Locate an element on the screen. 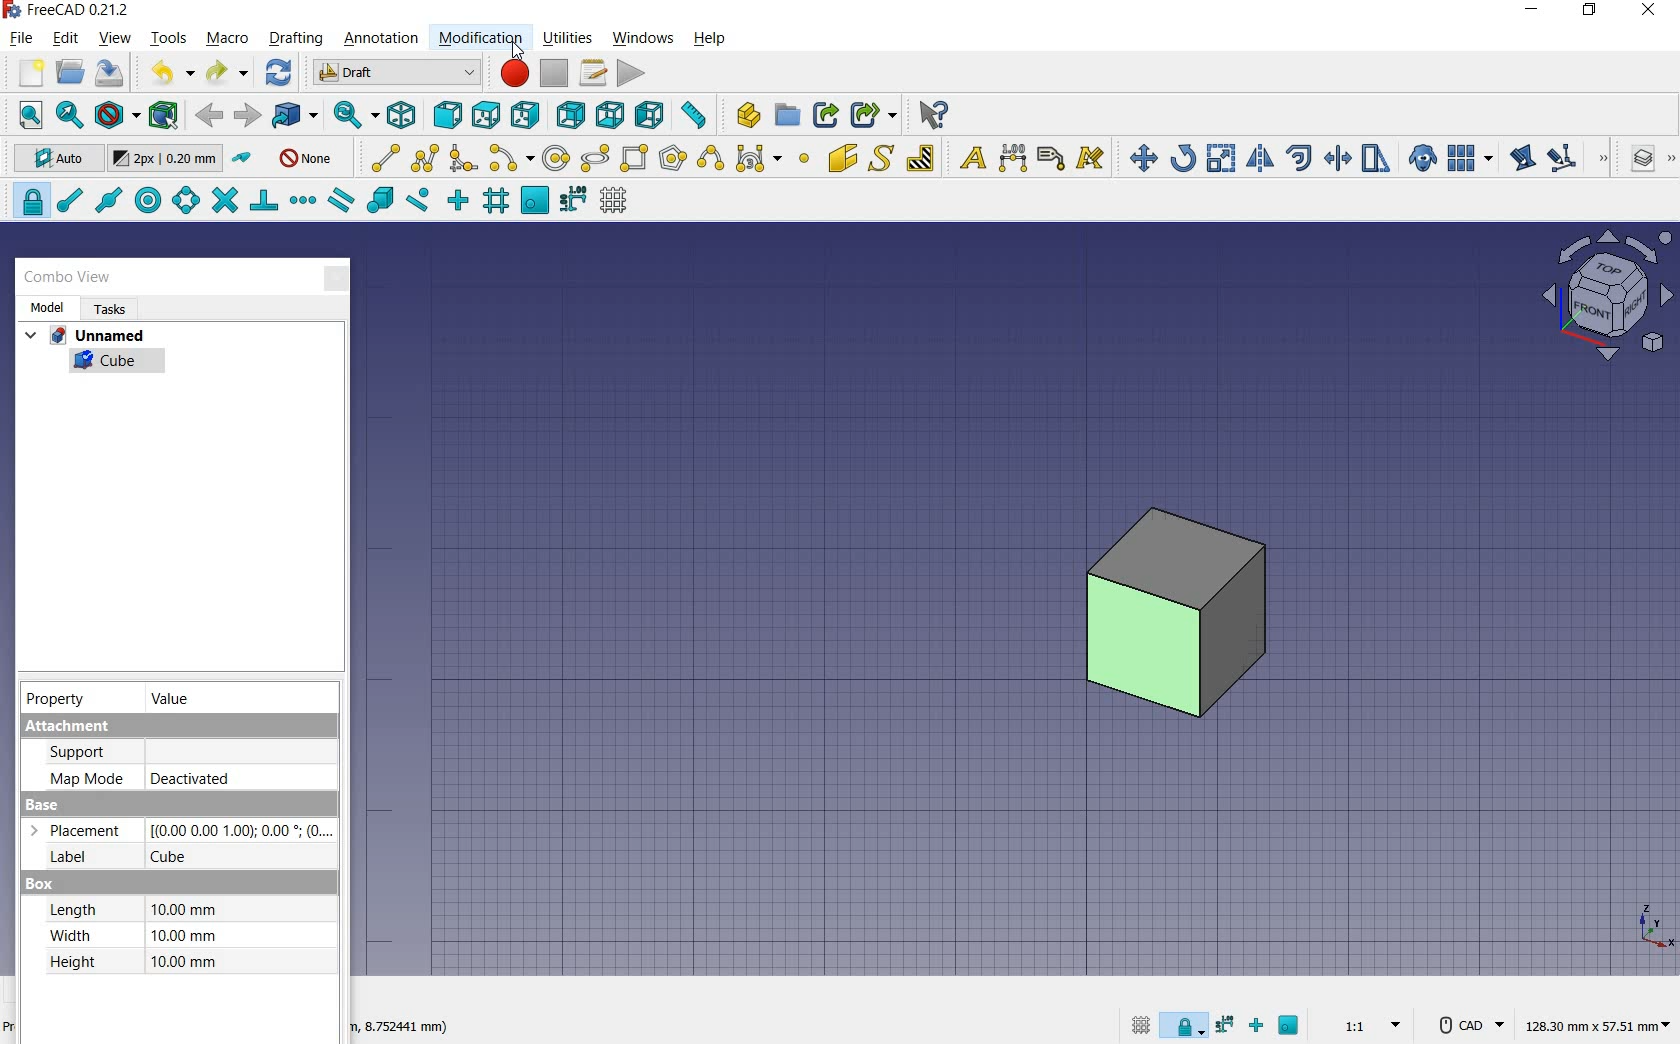 This screenshot has height=1044, width=1680. move is located at coordinates (1139, 157).